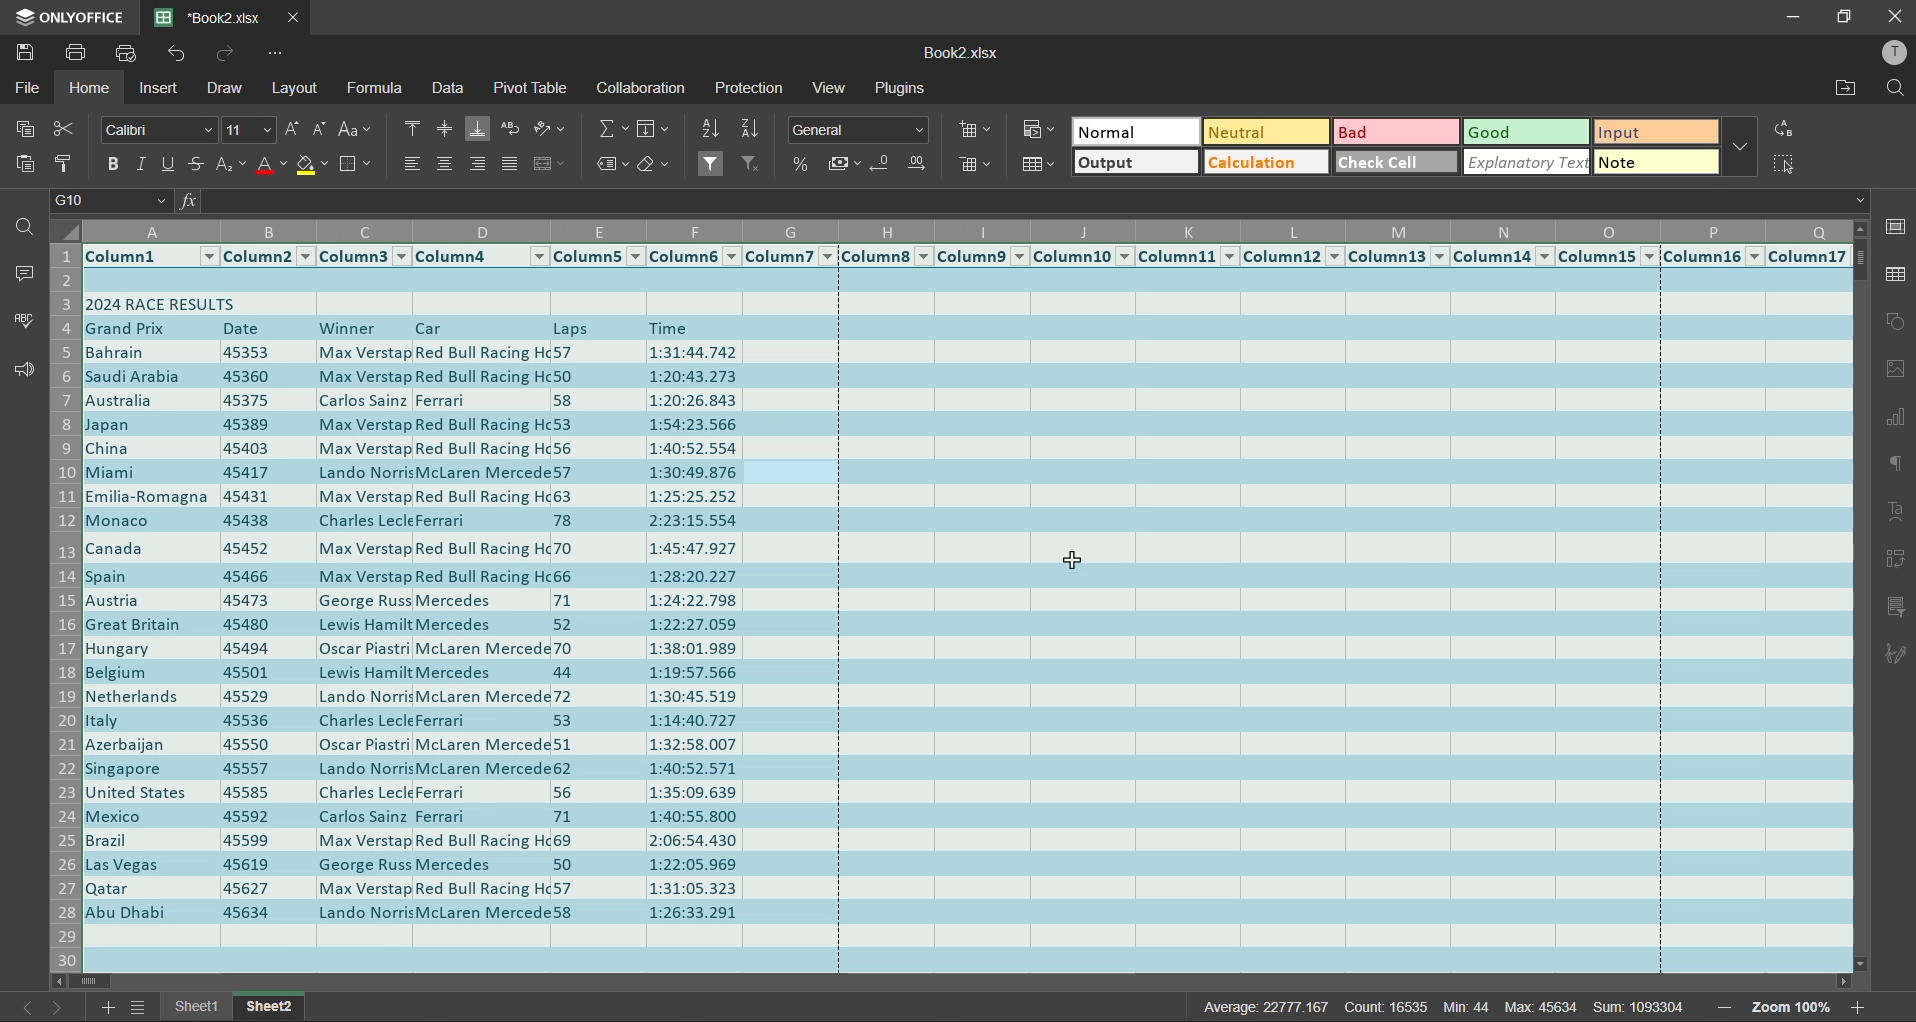 The image size is (1916, 1022). Describe the element at coordinates (90, 89) in the screenshot. I see `home` at that location.